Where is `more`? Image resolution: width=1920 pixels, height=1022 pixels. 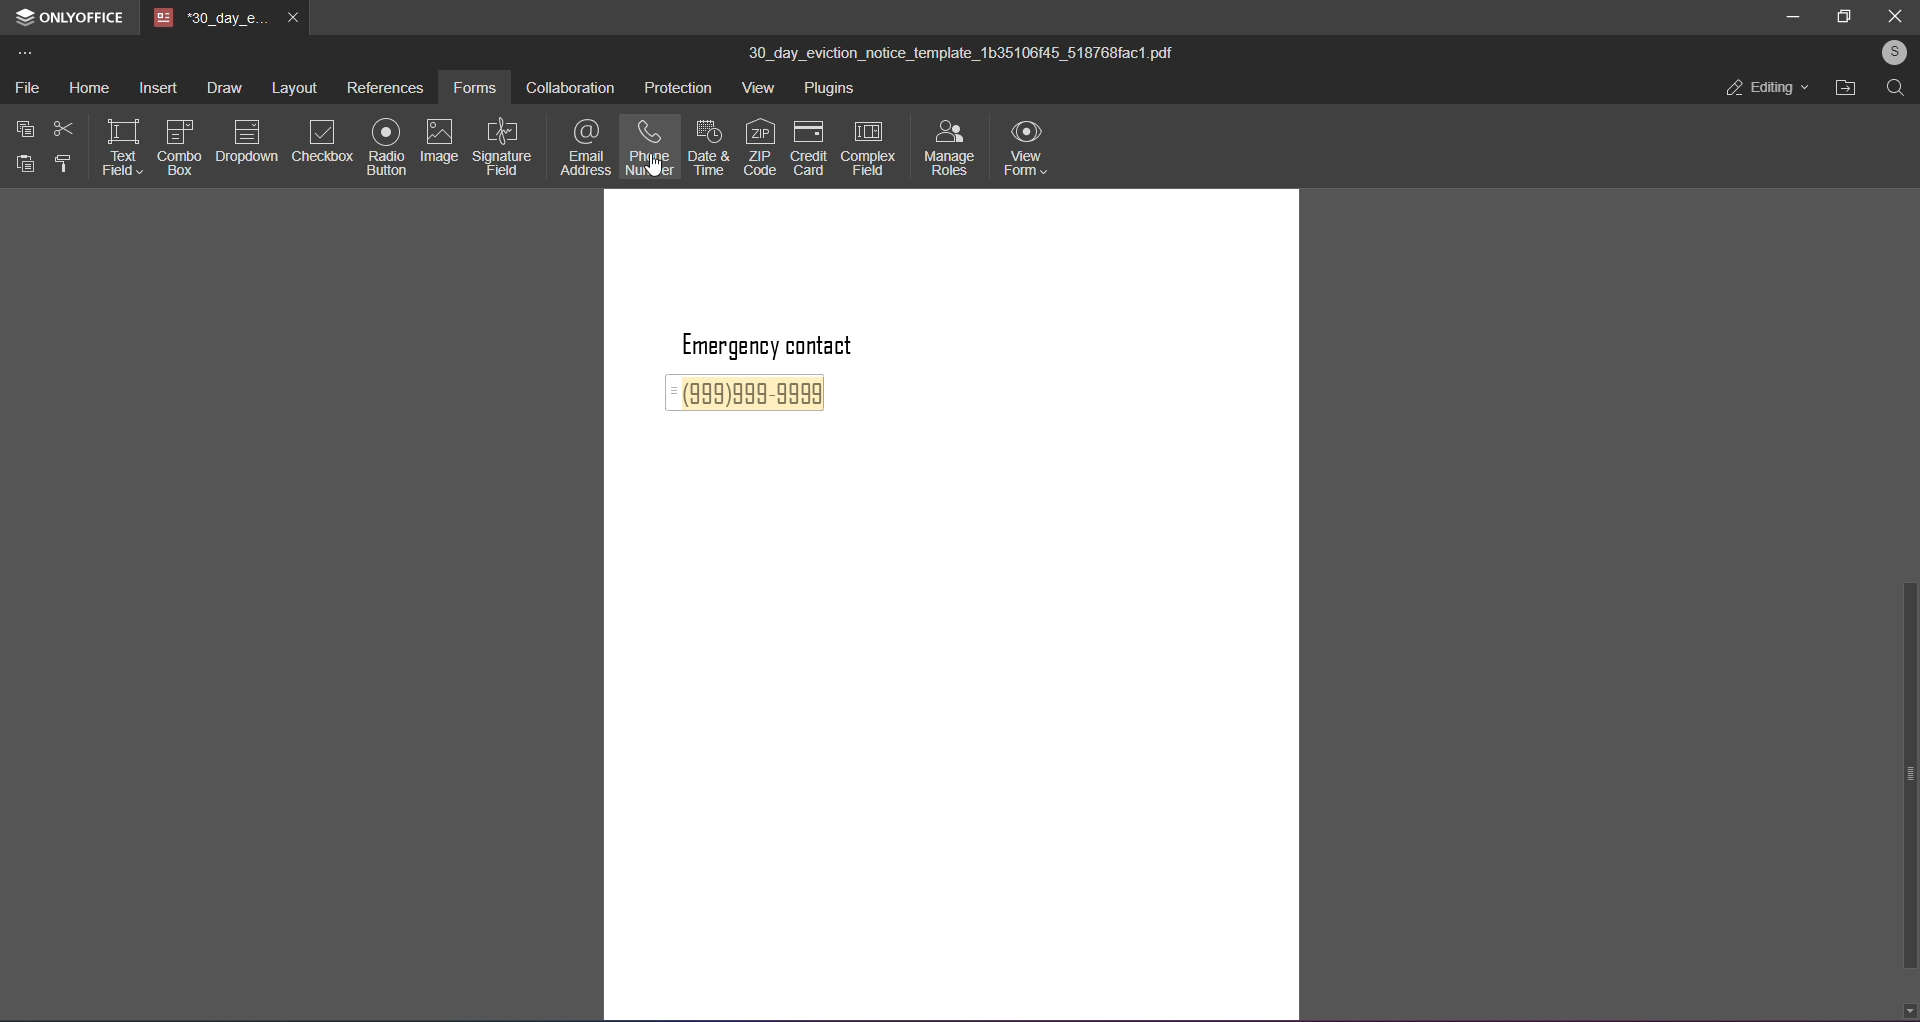 more is located at coordinates (23, 54).